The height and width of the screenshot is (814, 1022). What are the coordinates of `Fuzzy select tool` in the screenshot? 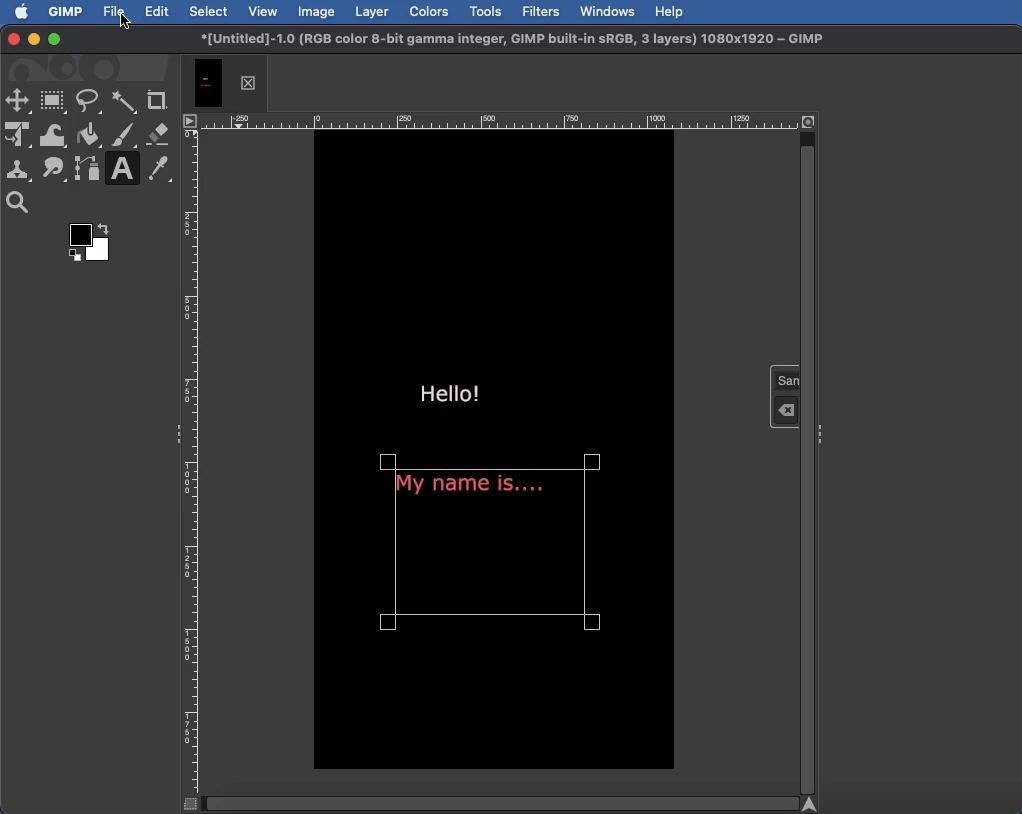 It's located at (122, 103).